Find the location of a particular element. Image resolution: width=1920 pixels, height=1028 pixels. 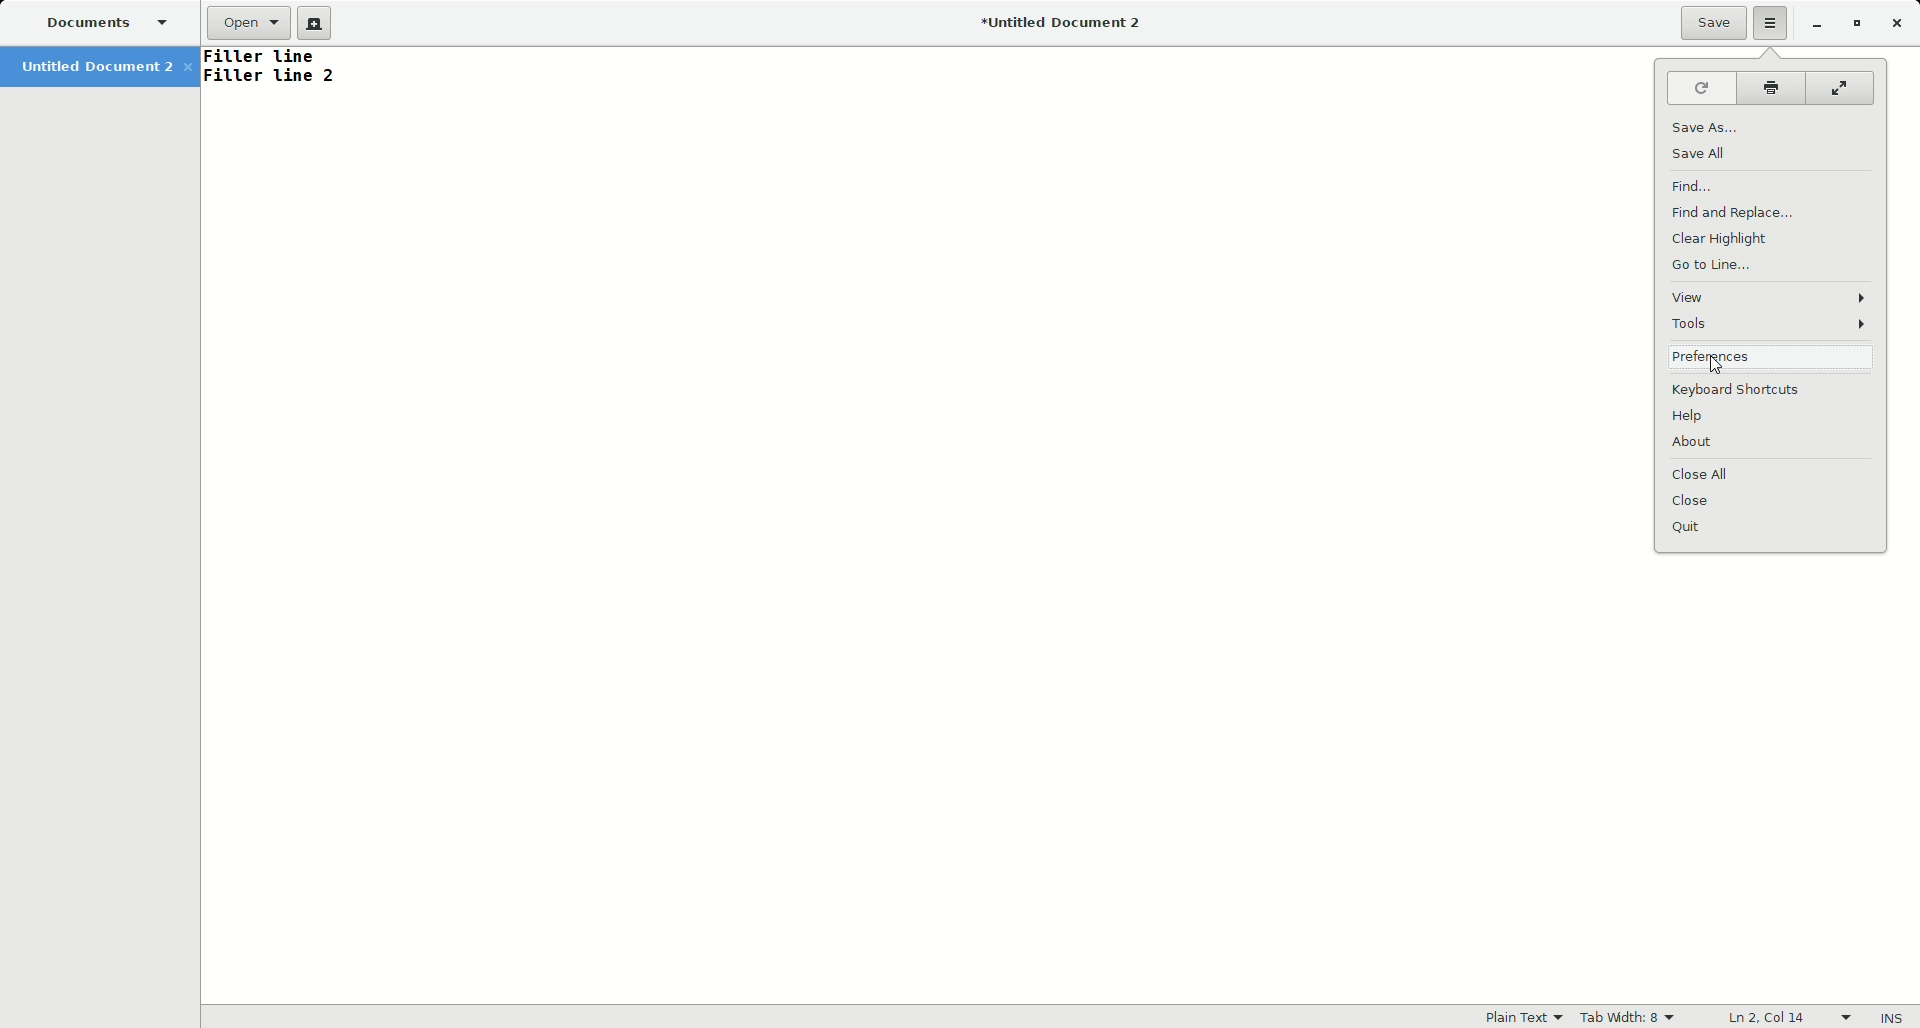

Plain Text is located at coordinates (1517, 1016).